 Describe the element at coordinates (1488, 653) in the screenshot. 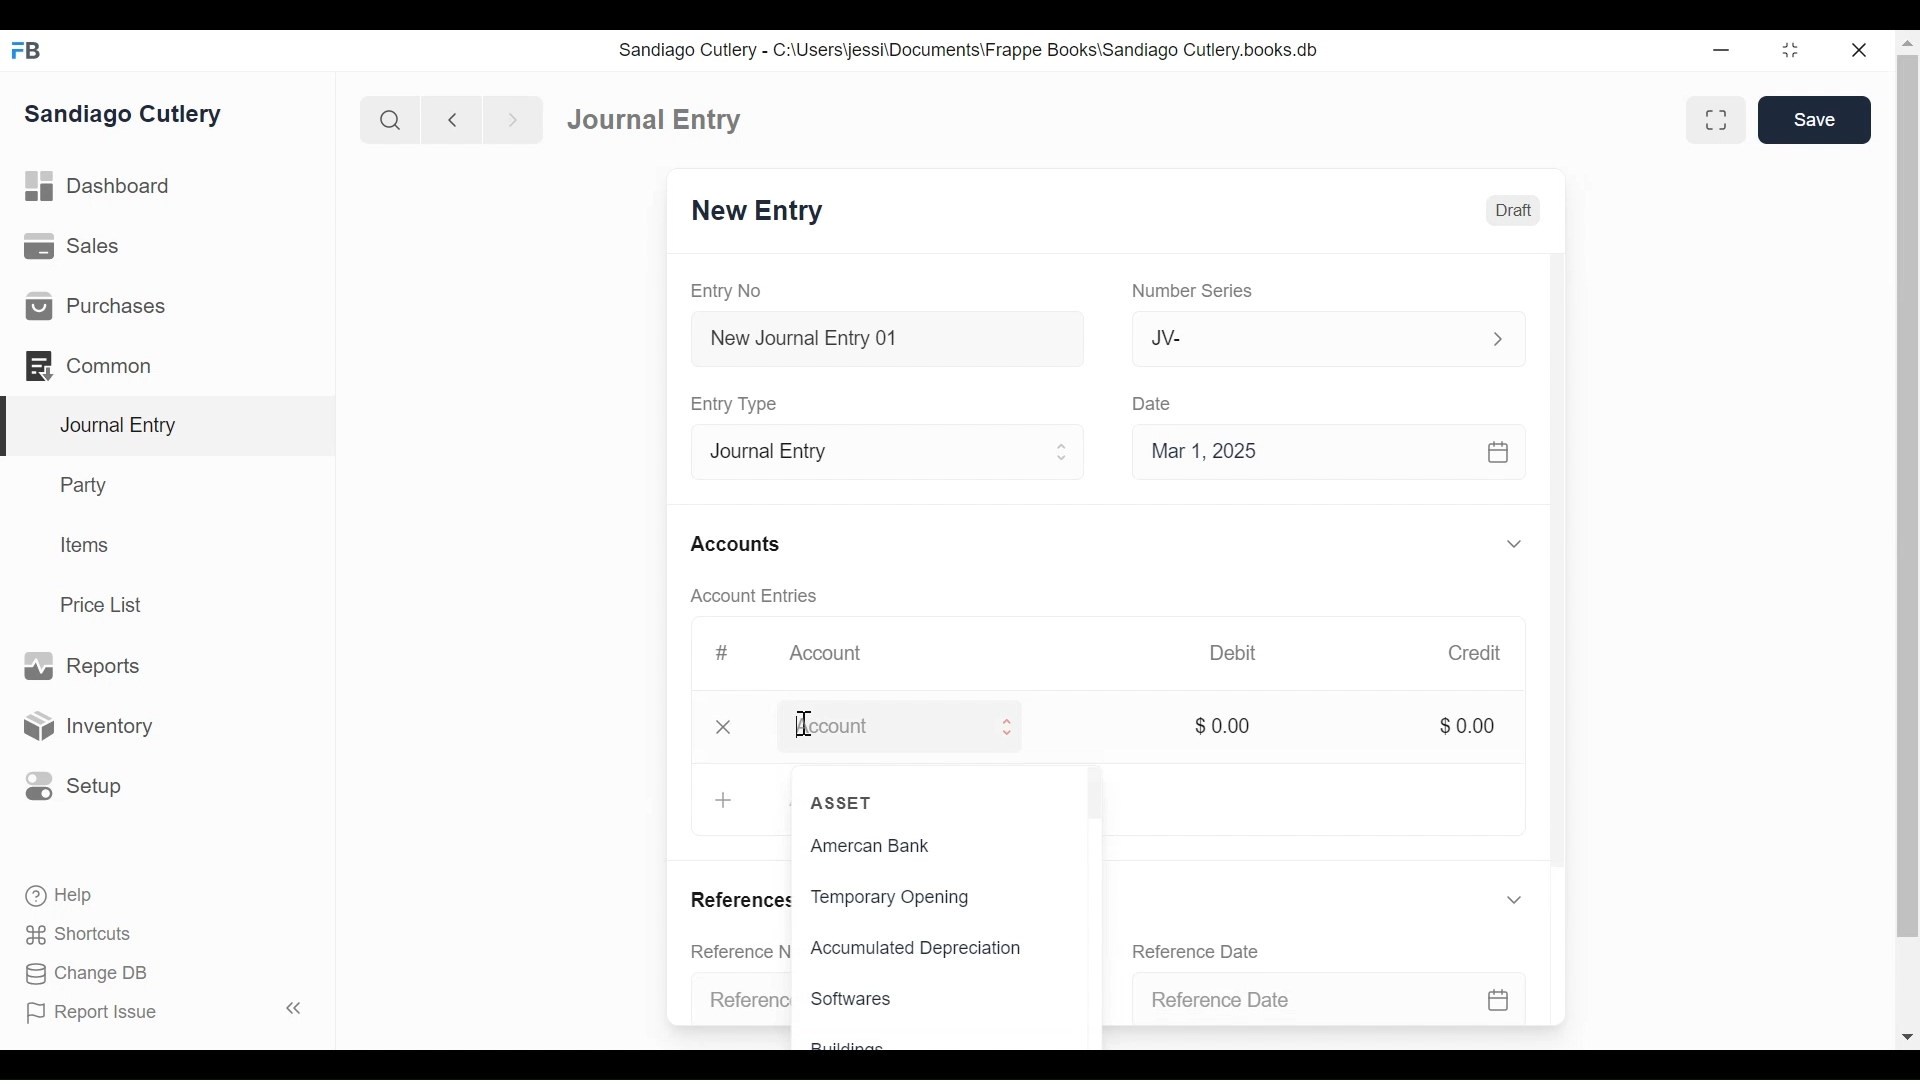

I see `Credit` at that location.